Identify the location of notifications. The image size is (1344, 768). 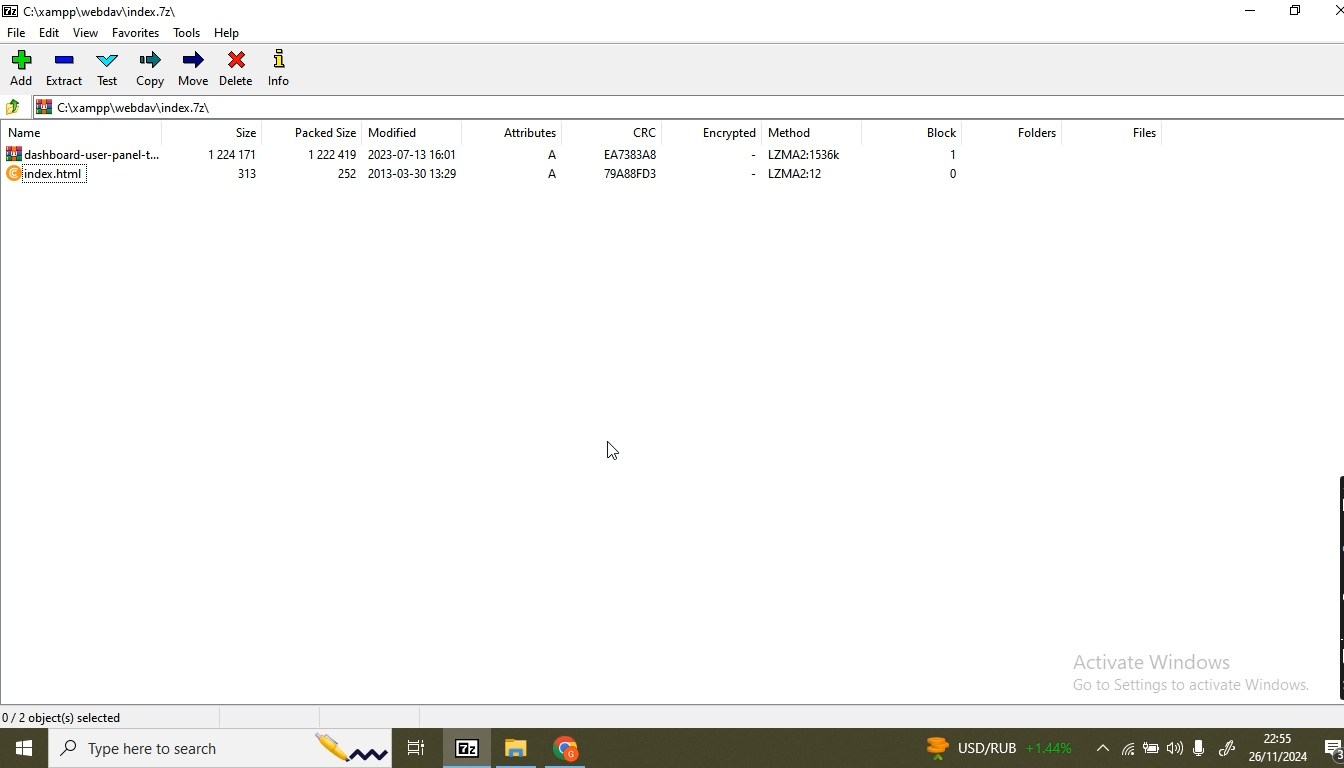
(1330, 750).